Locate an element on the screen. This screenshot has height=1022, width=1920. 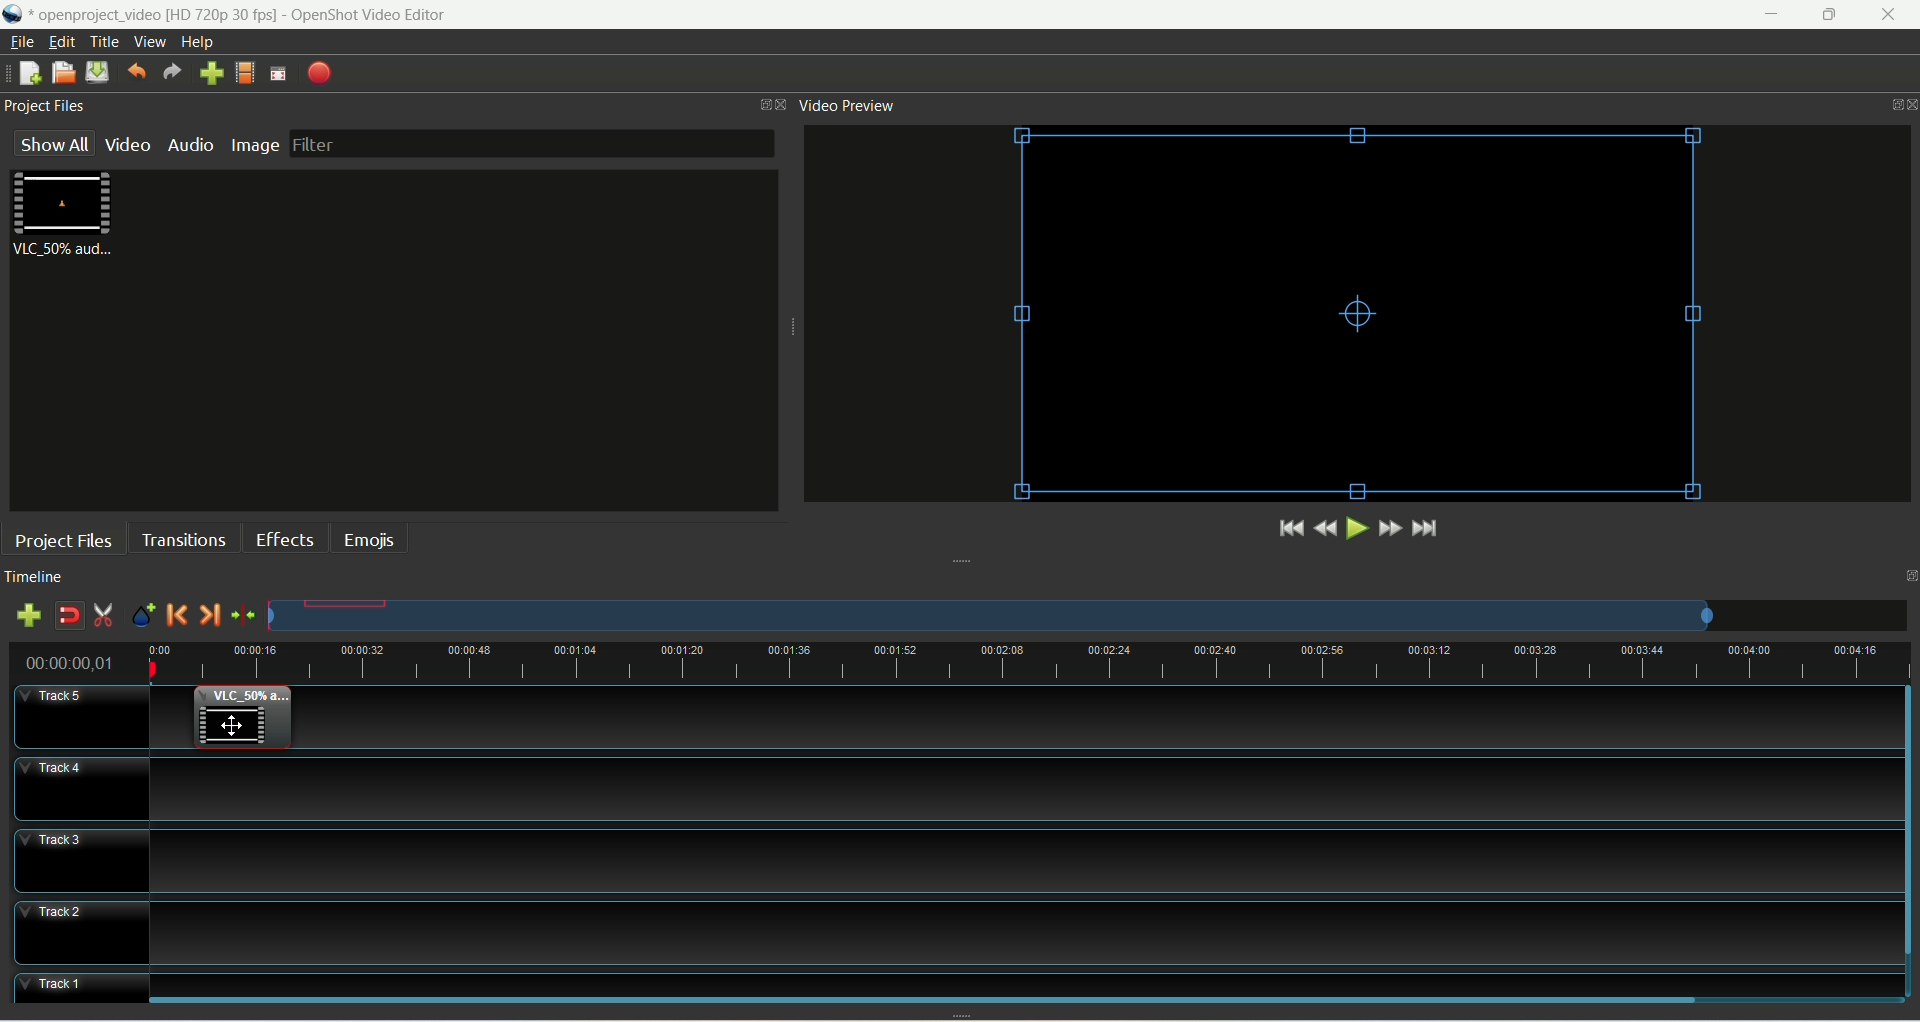
save project is located at coordinates (98, 73).